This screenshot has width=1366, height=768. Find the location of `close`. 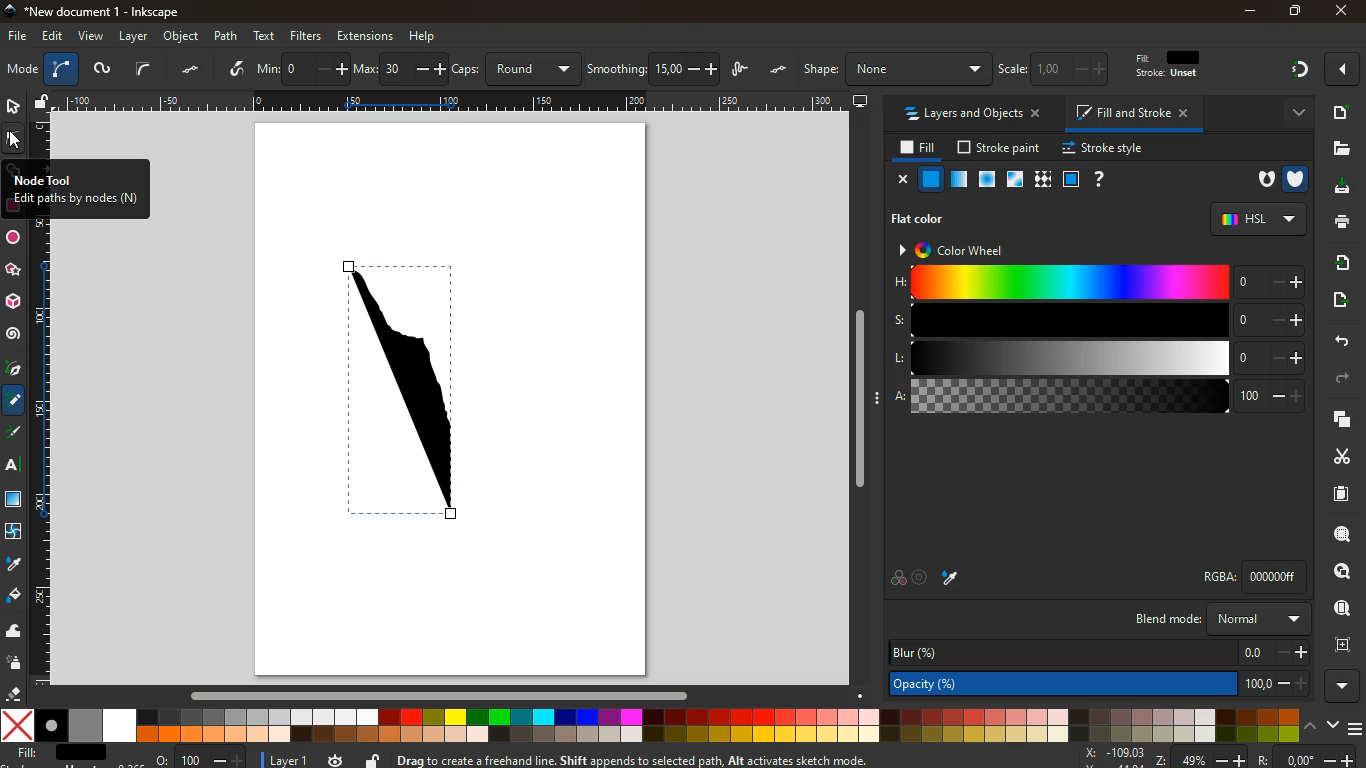

close is located at coordinates (1343, 11).